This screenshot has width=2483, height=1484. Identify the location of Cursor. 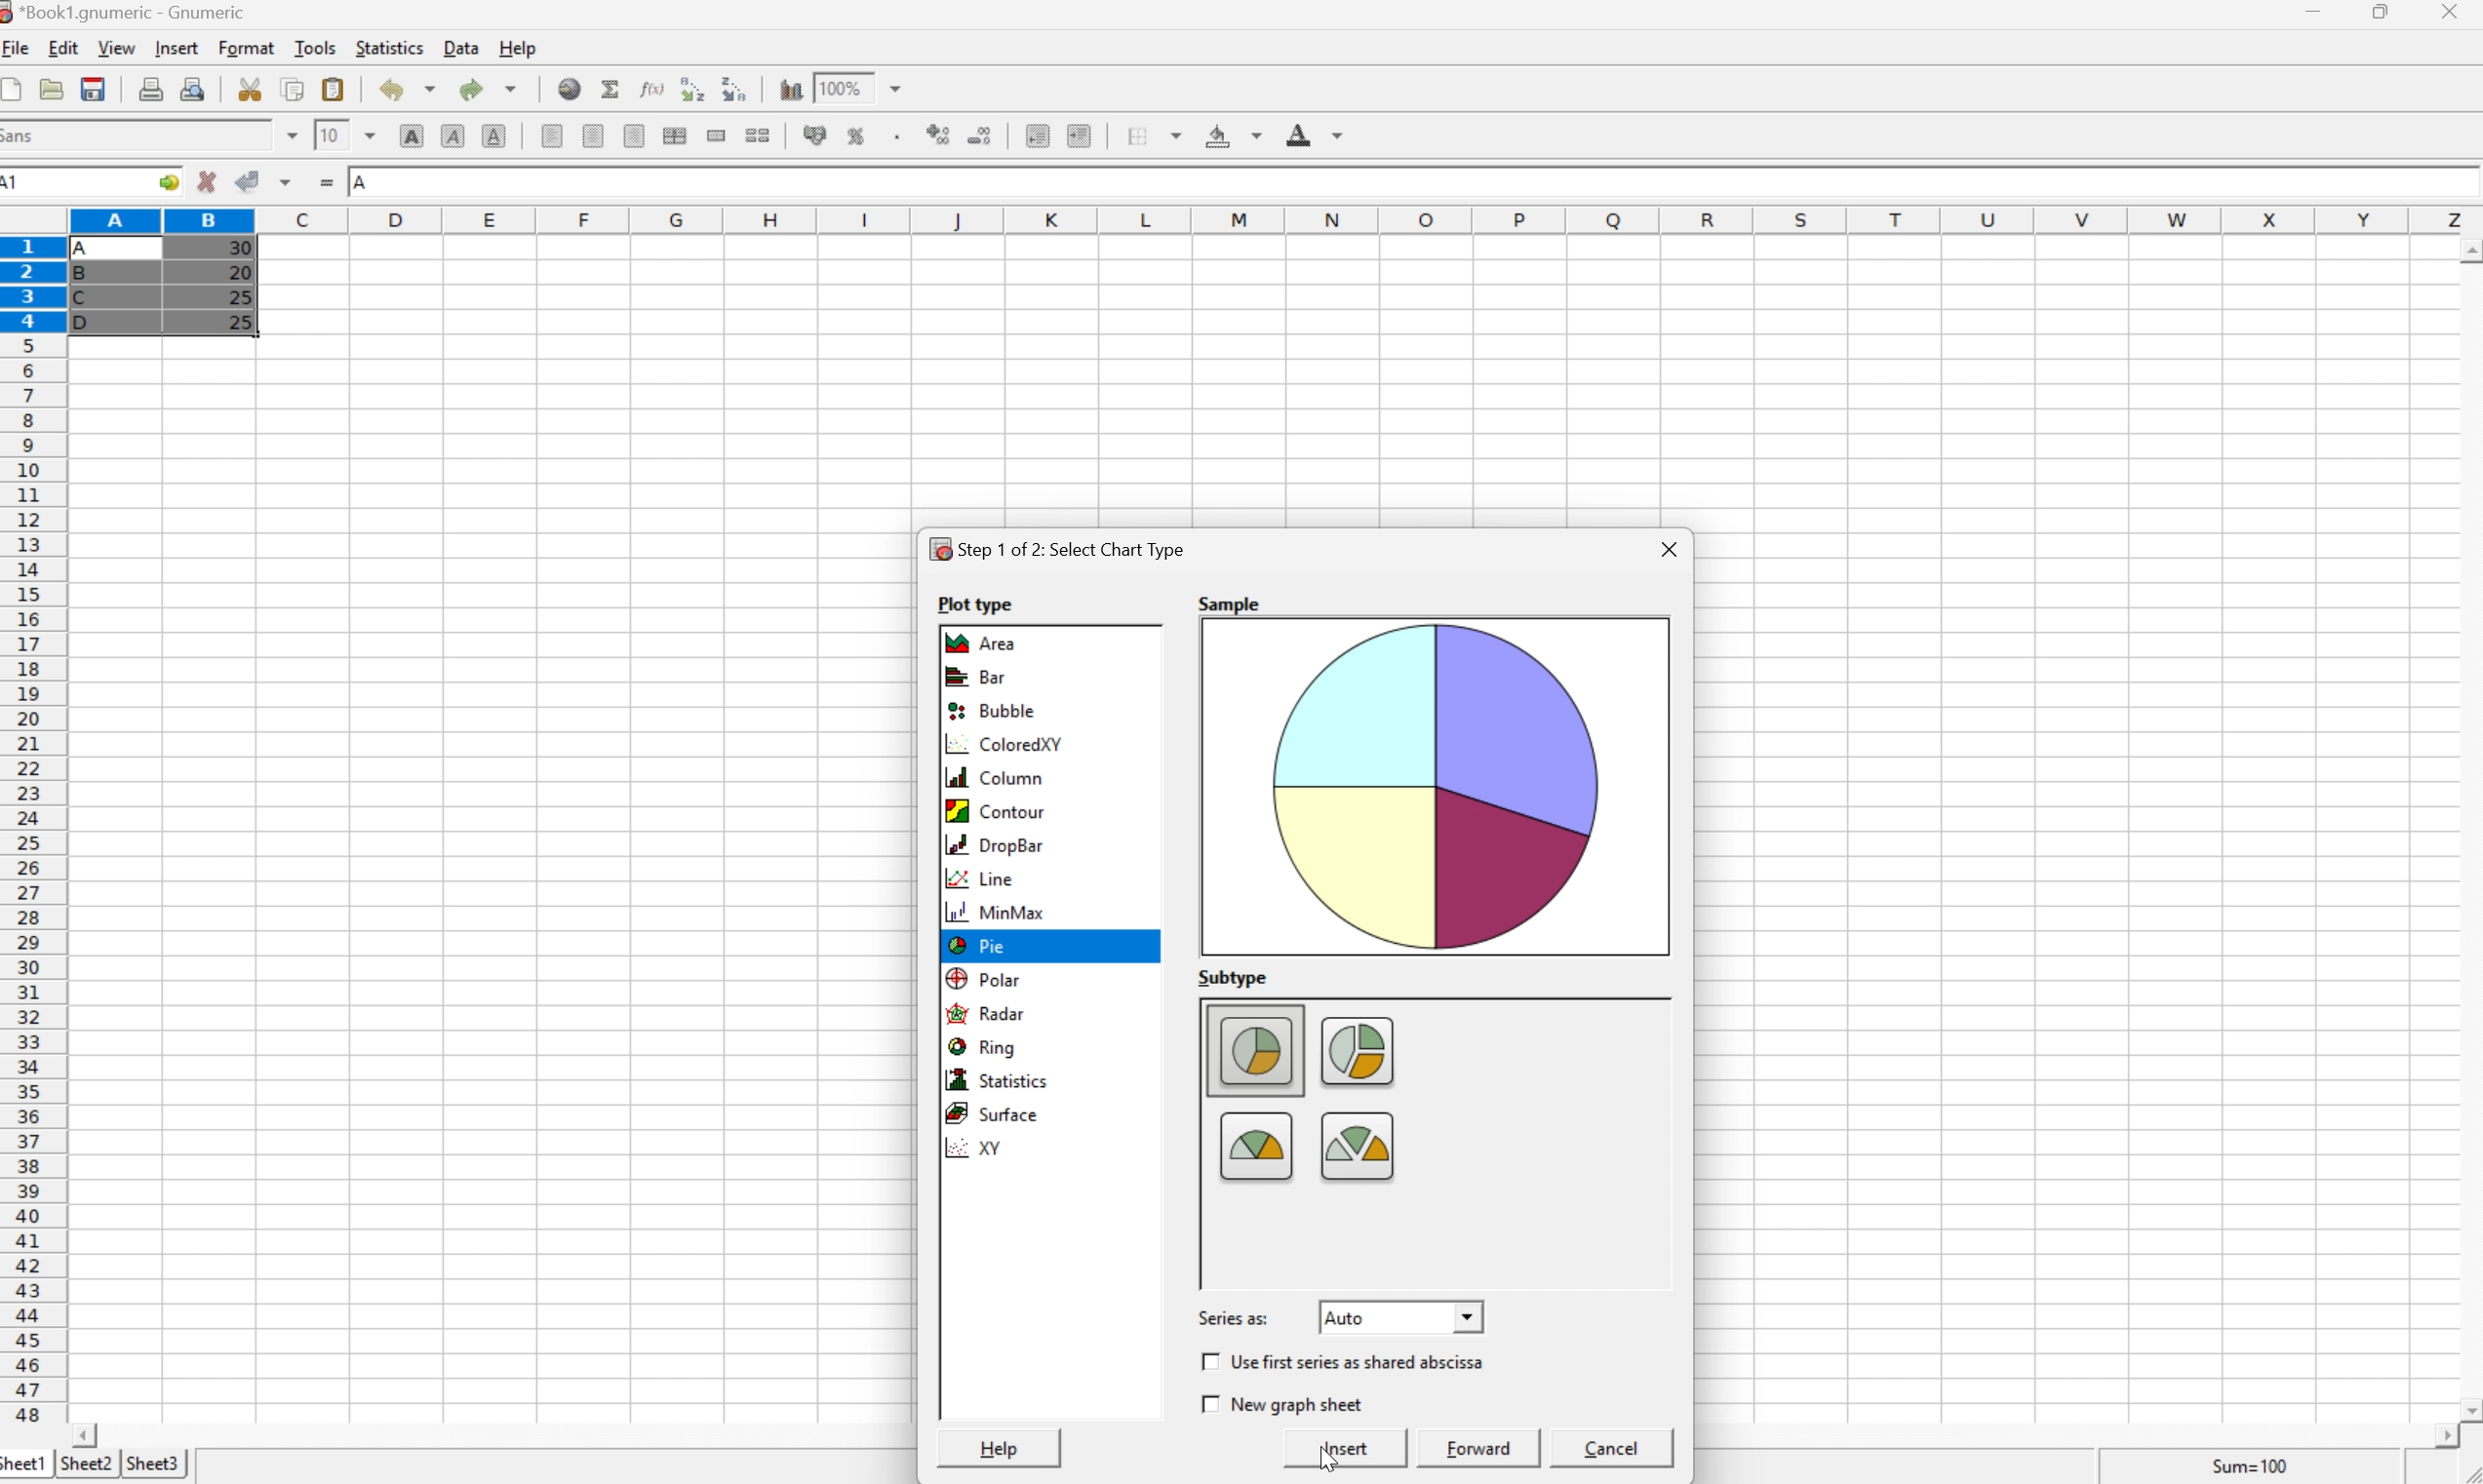
(1320, 1455).